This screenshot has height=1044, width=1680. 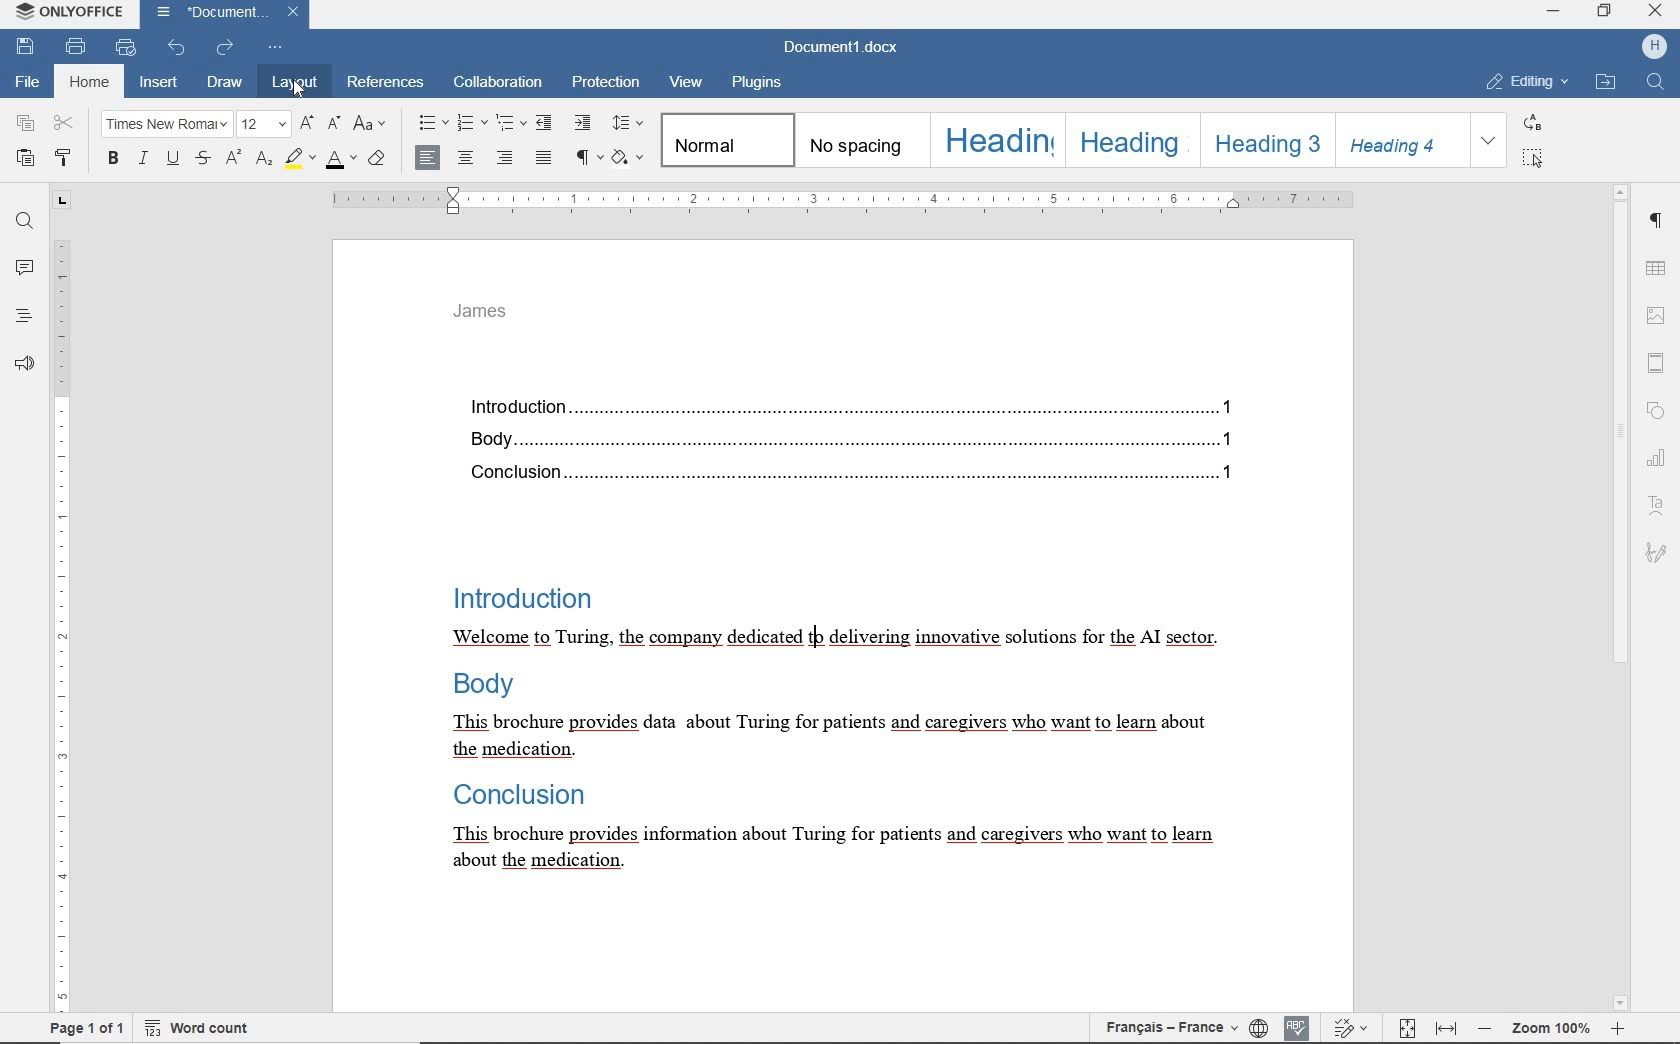 I want to click on decrease indent, so click(x=545, y=122).